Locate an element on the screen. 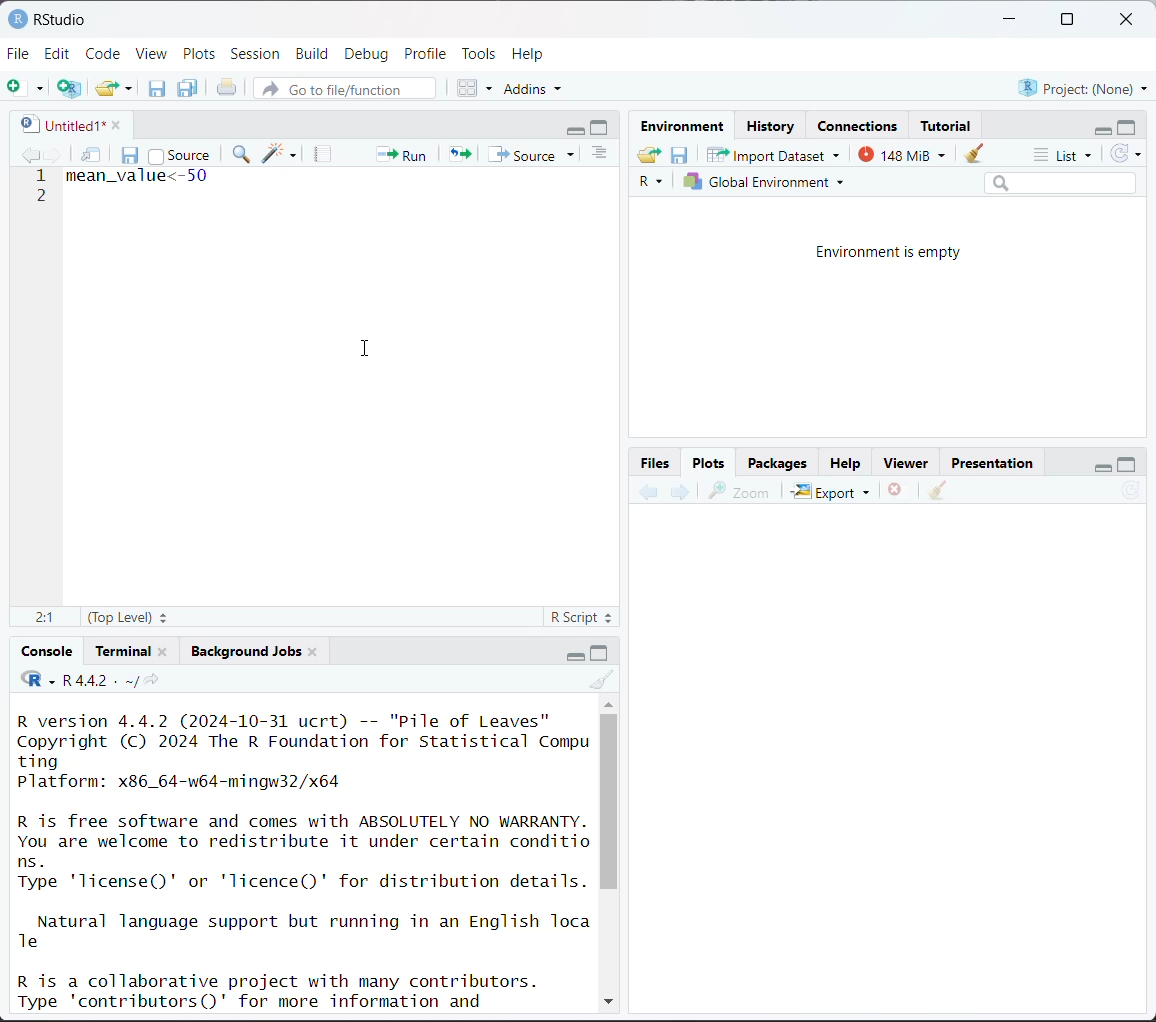 The image size is (1156, 1022). vertical scroll bar is located at coordinates (609, 801).